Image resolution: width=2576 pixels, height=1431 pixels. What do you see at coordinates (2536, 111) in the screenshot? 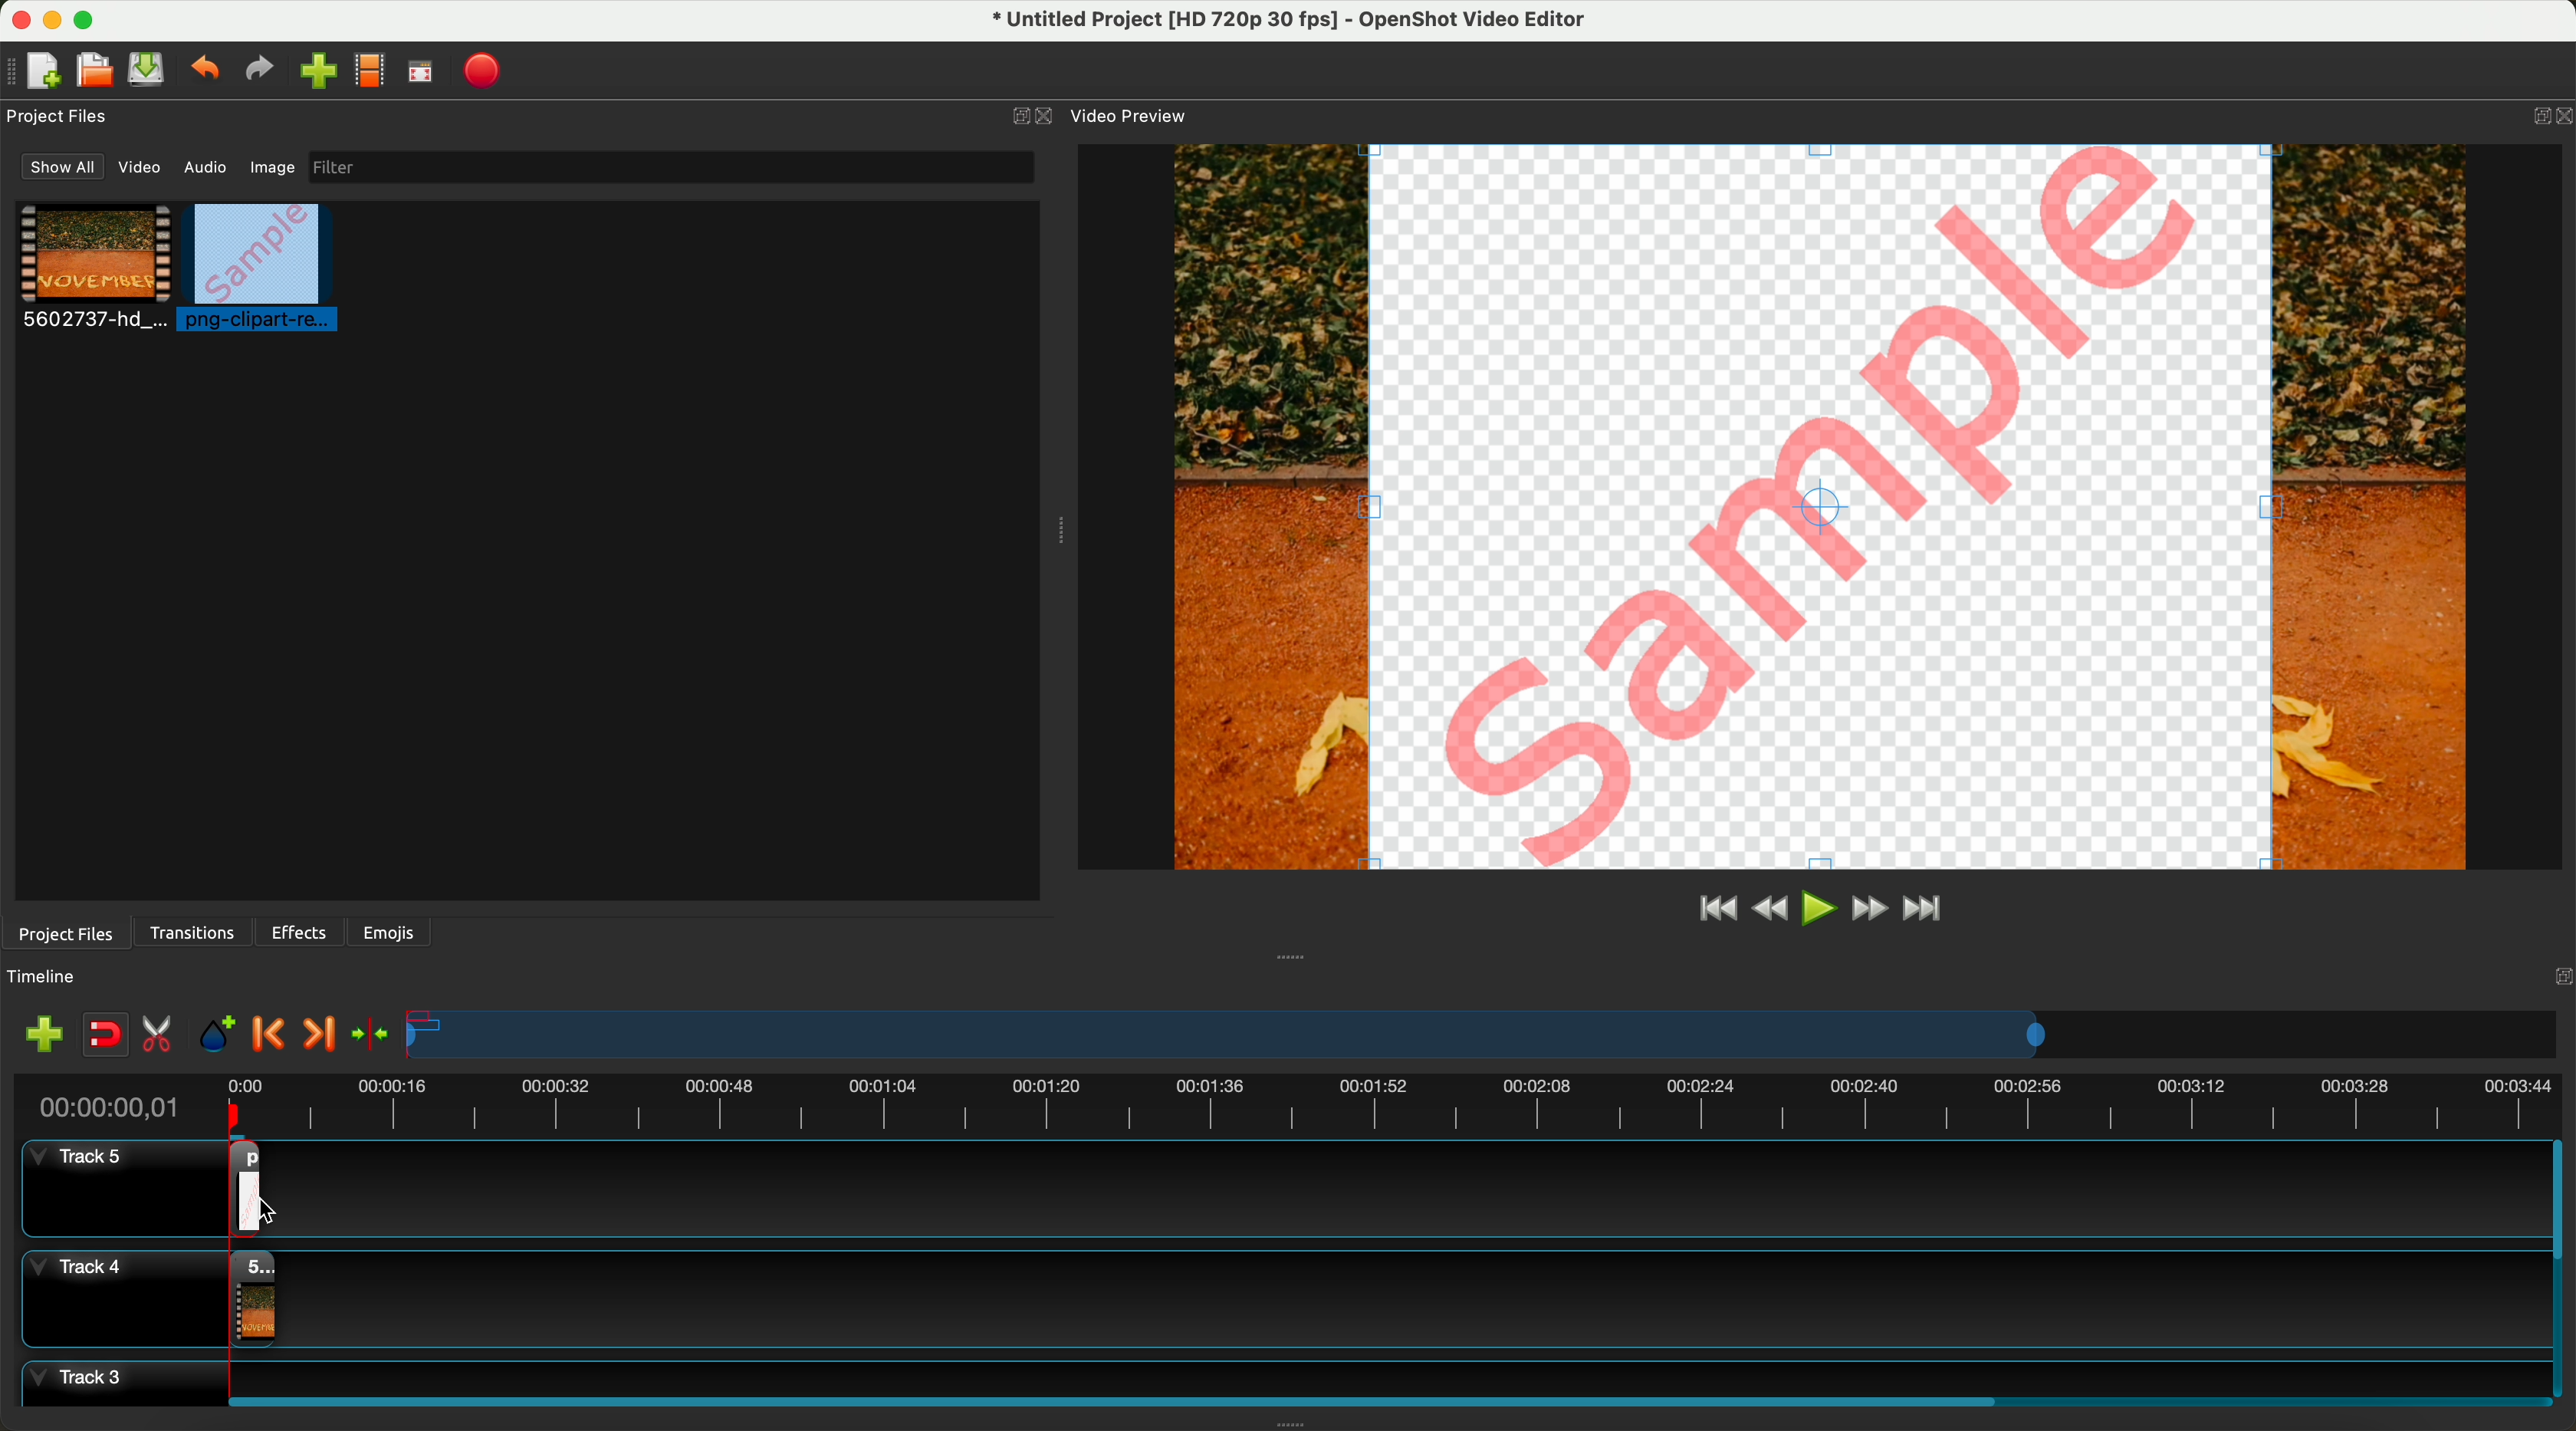
I see `BUTTON` at bounding box center [2536, 111].